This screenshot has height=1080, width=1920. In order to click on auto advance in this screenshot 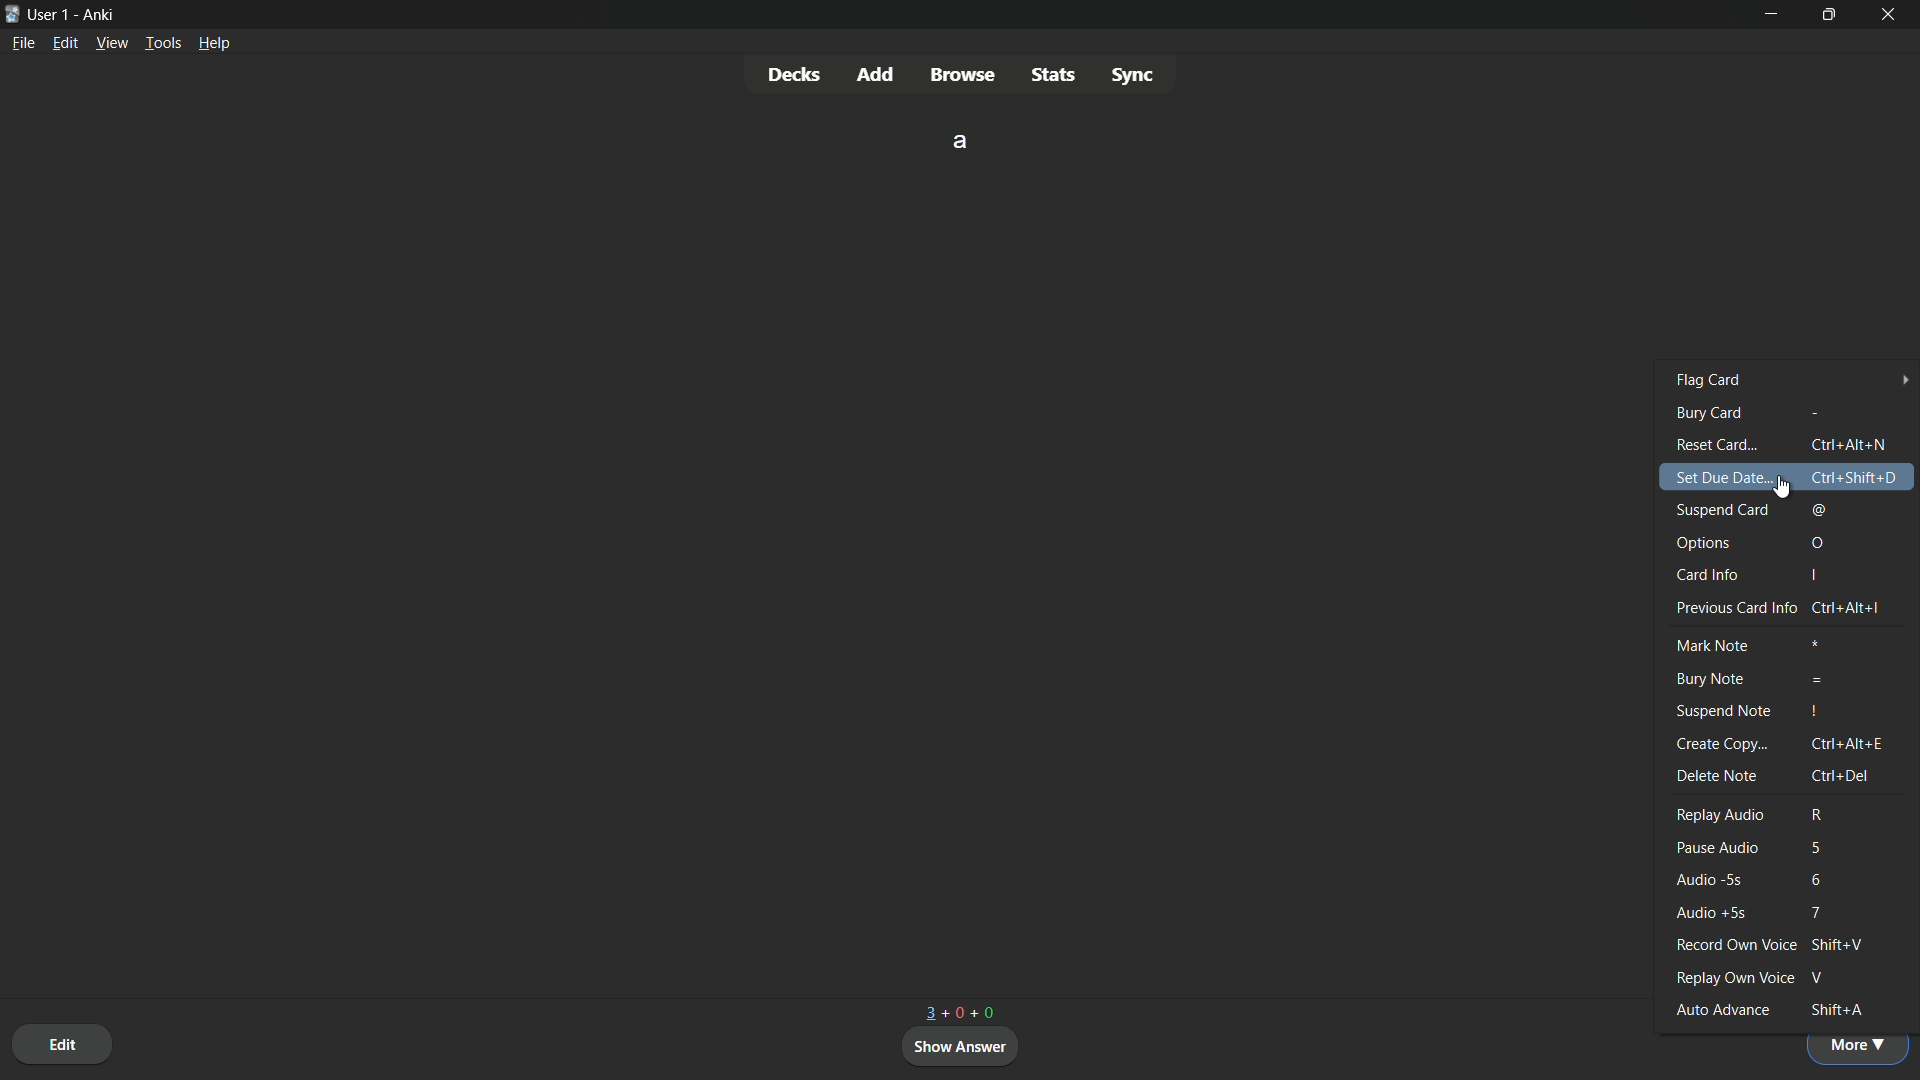, I will do `click(1724, 1010)`.